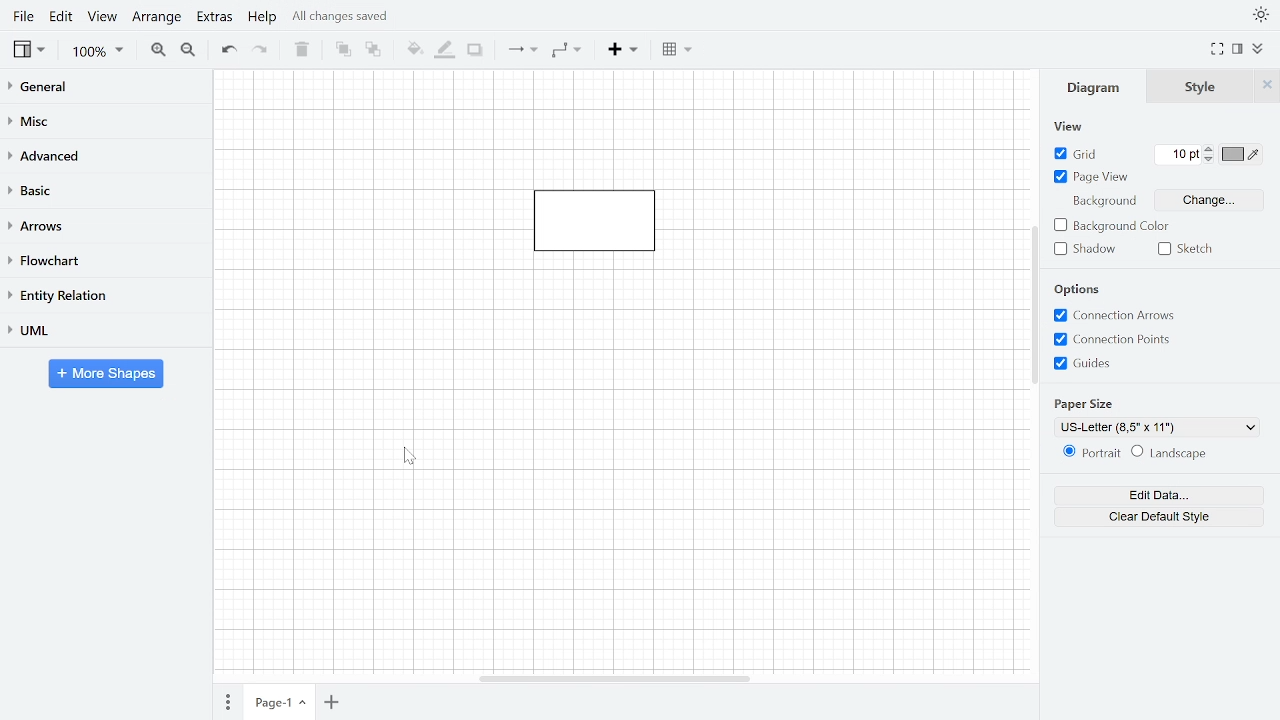 Image resolution: width=1280 pixels, height=720 pixels. What do you see at coordinates (106, 331) in the screenshot?
I see `UML` at bounding box center [106, 331].